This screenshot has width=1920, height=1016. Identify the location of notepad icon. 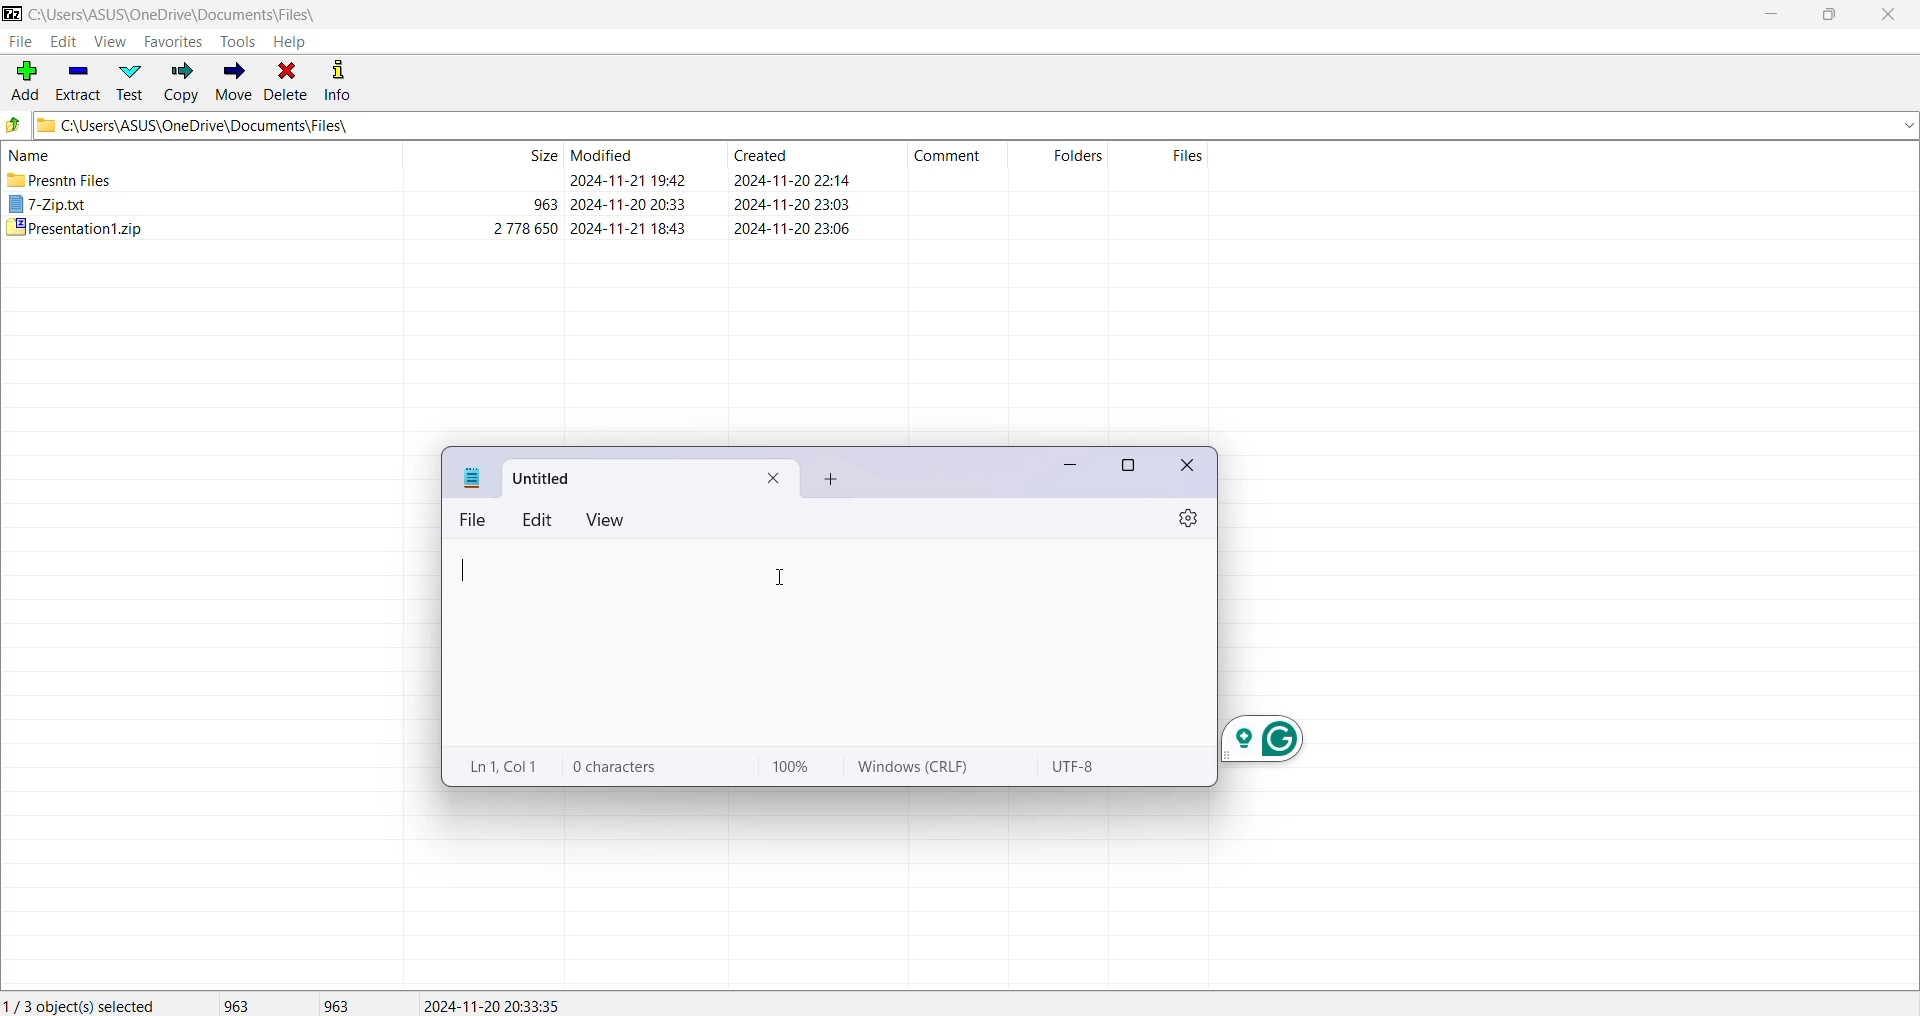
(472, 477).